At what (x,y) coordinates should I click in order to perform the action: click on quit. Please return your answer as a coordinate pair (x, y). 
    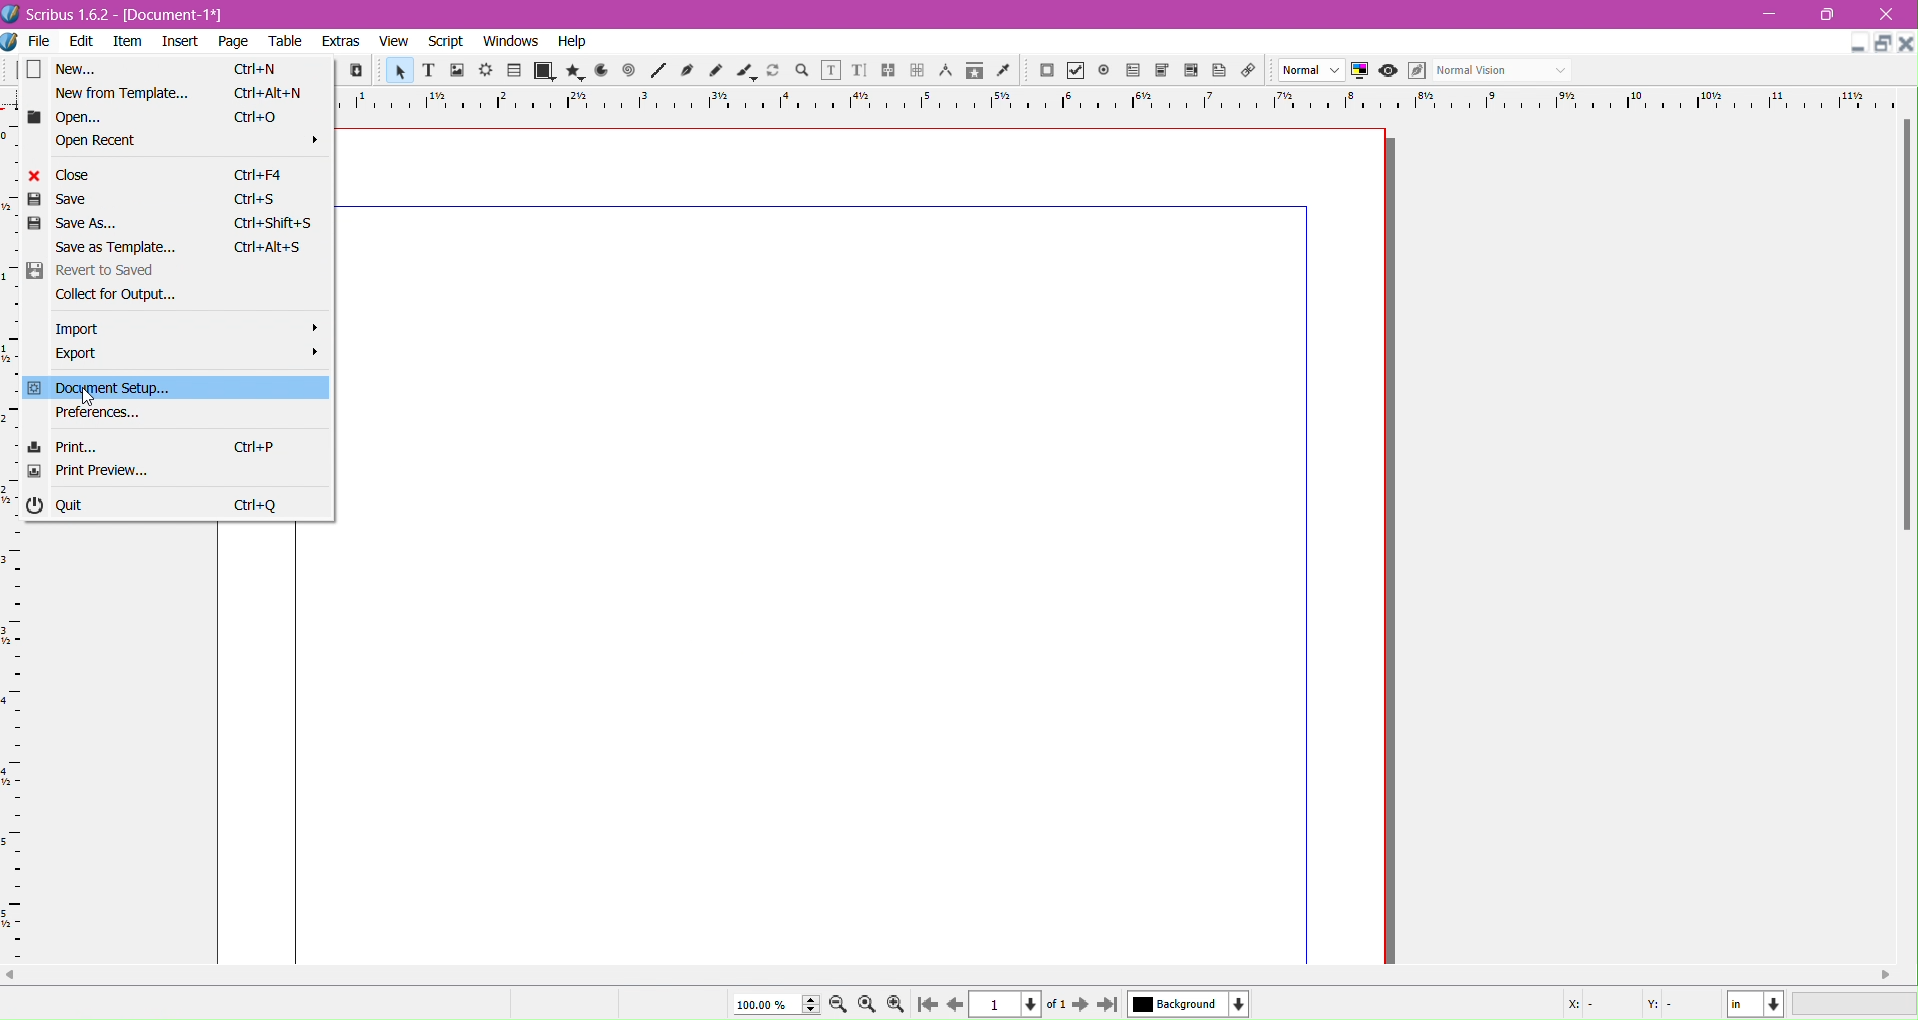
    Looking at the image, I should click on (53, 505).